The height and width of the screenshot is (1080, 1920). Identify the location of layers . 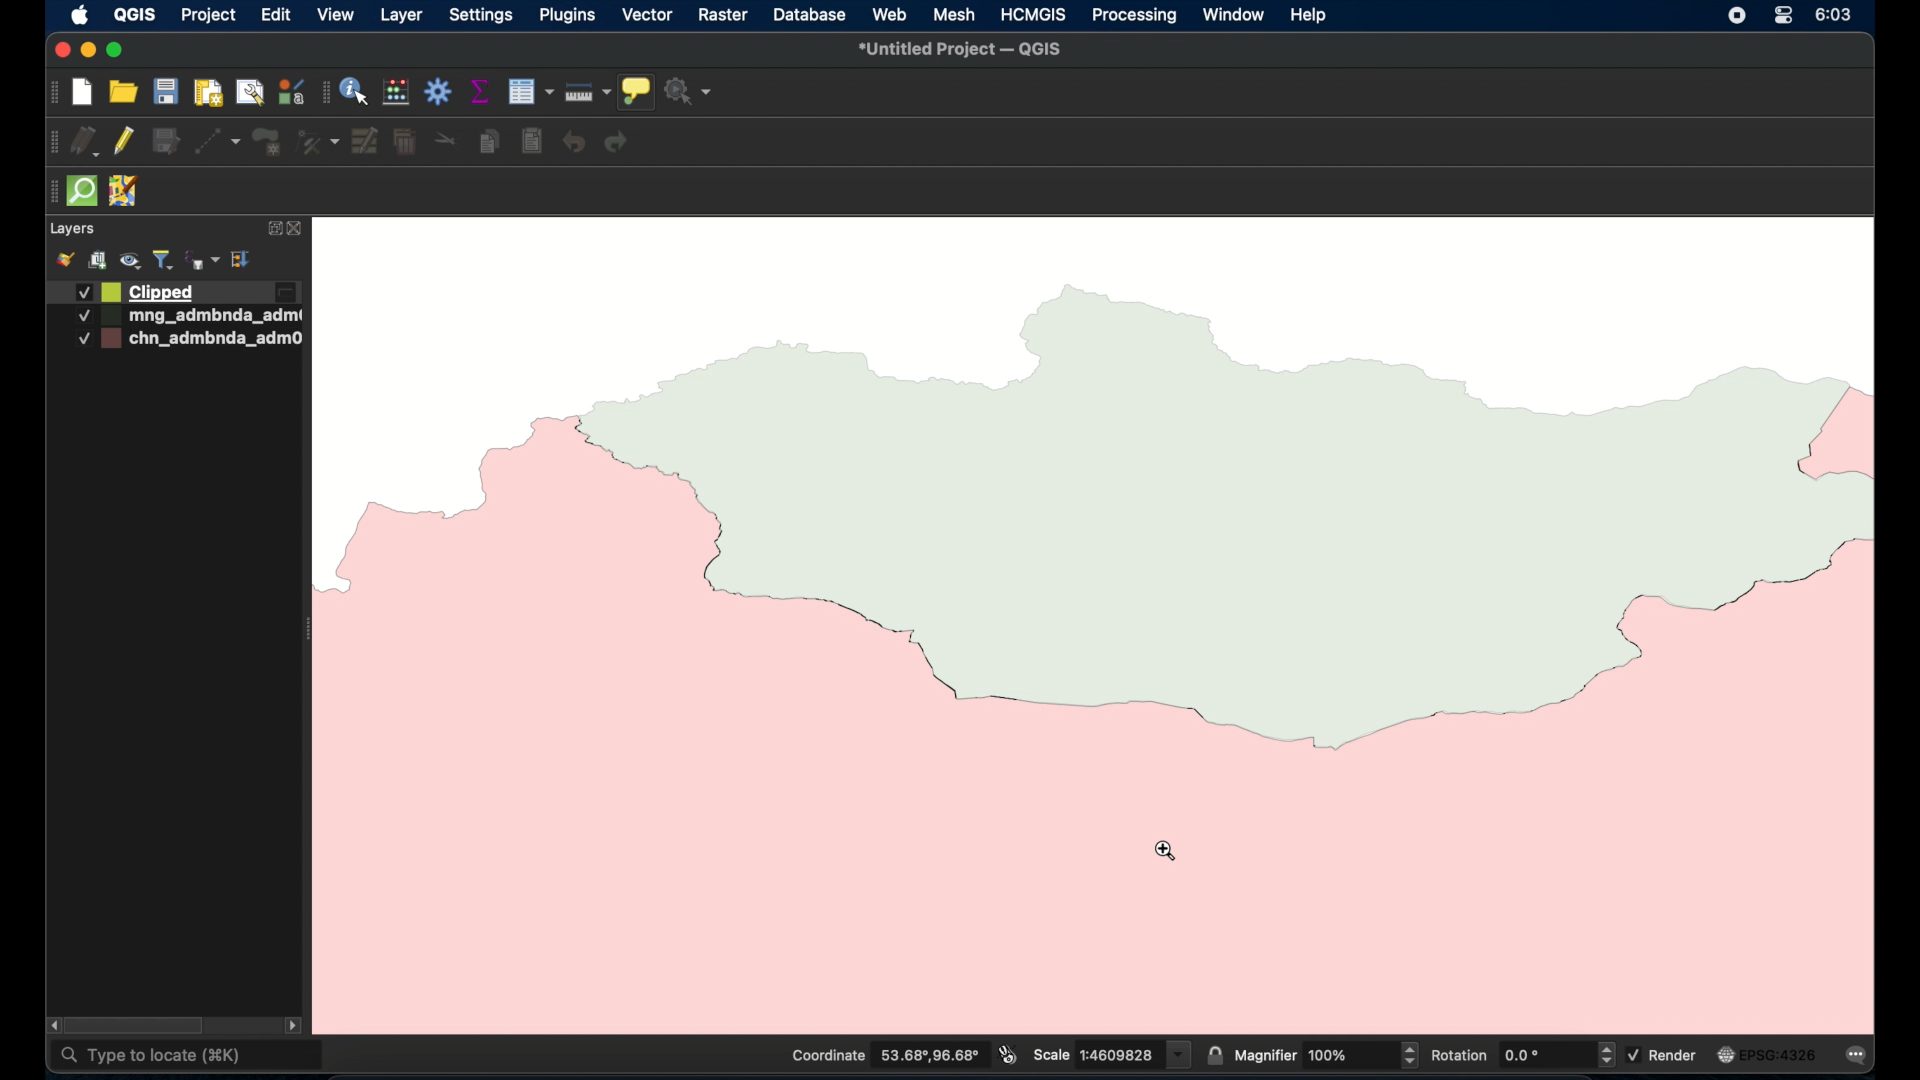
(71, 229).